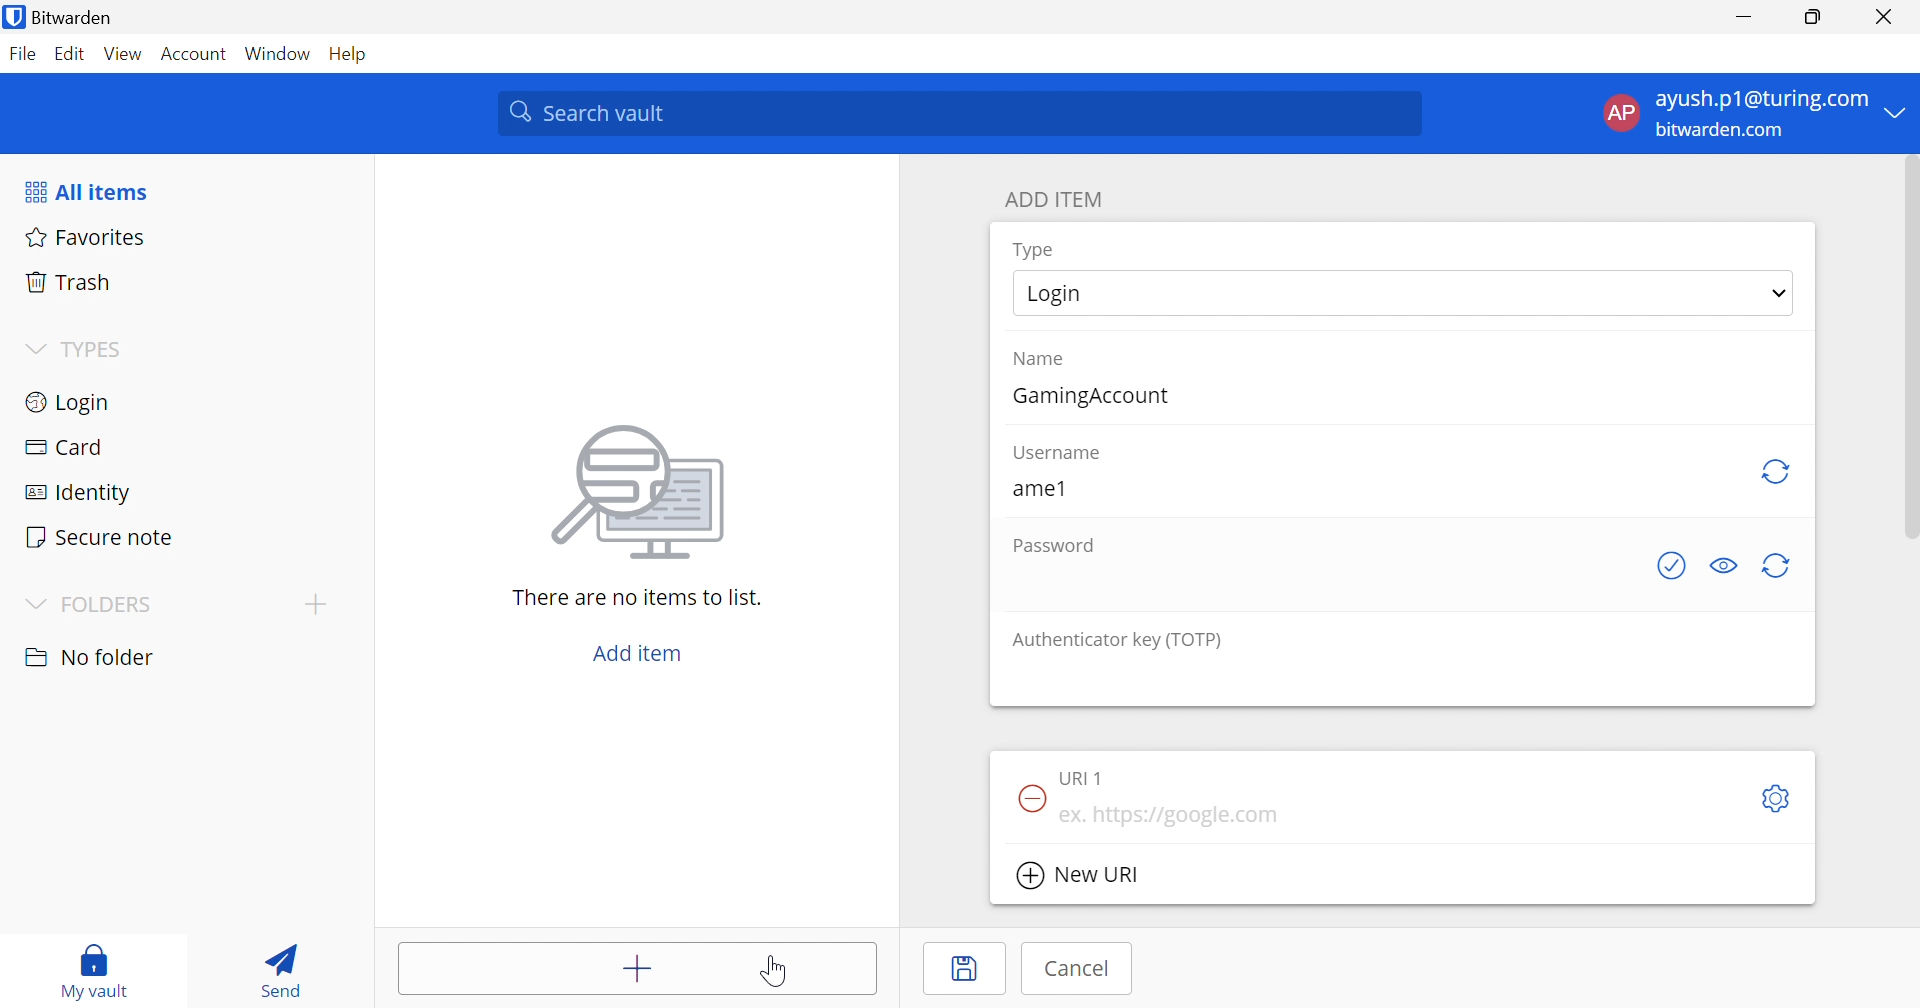 This screenshot has height=1008, width=1920. I want to click on New URI, so click(1077, 875).